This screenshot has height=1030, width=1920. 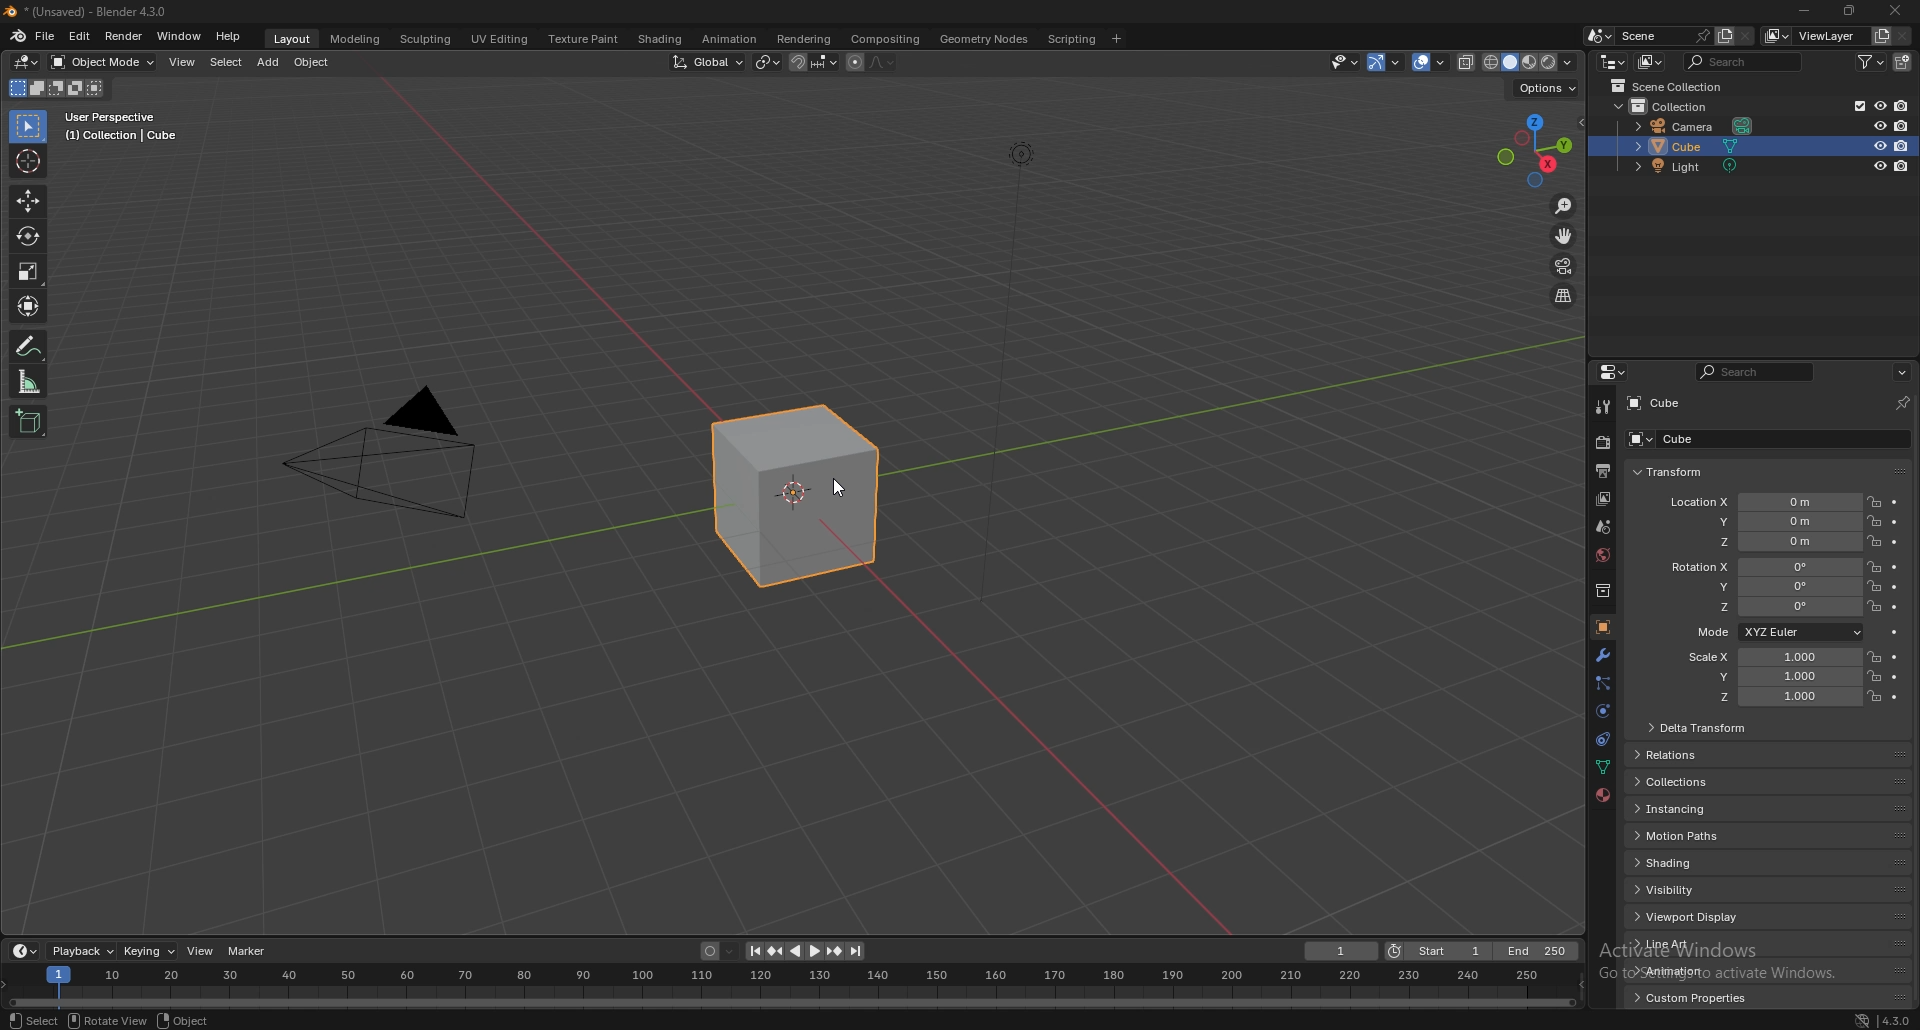 I want to click on constraints, so click(x=1602, y=740).